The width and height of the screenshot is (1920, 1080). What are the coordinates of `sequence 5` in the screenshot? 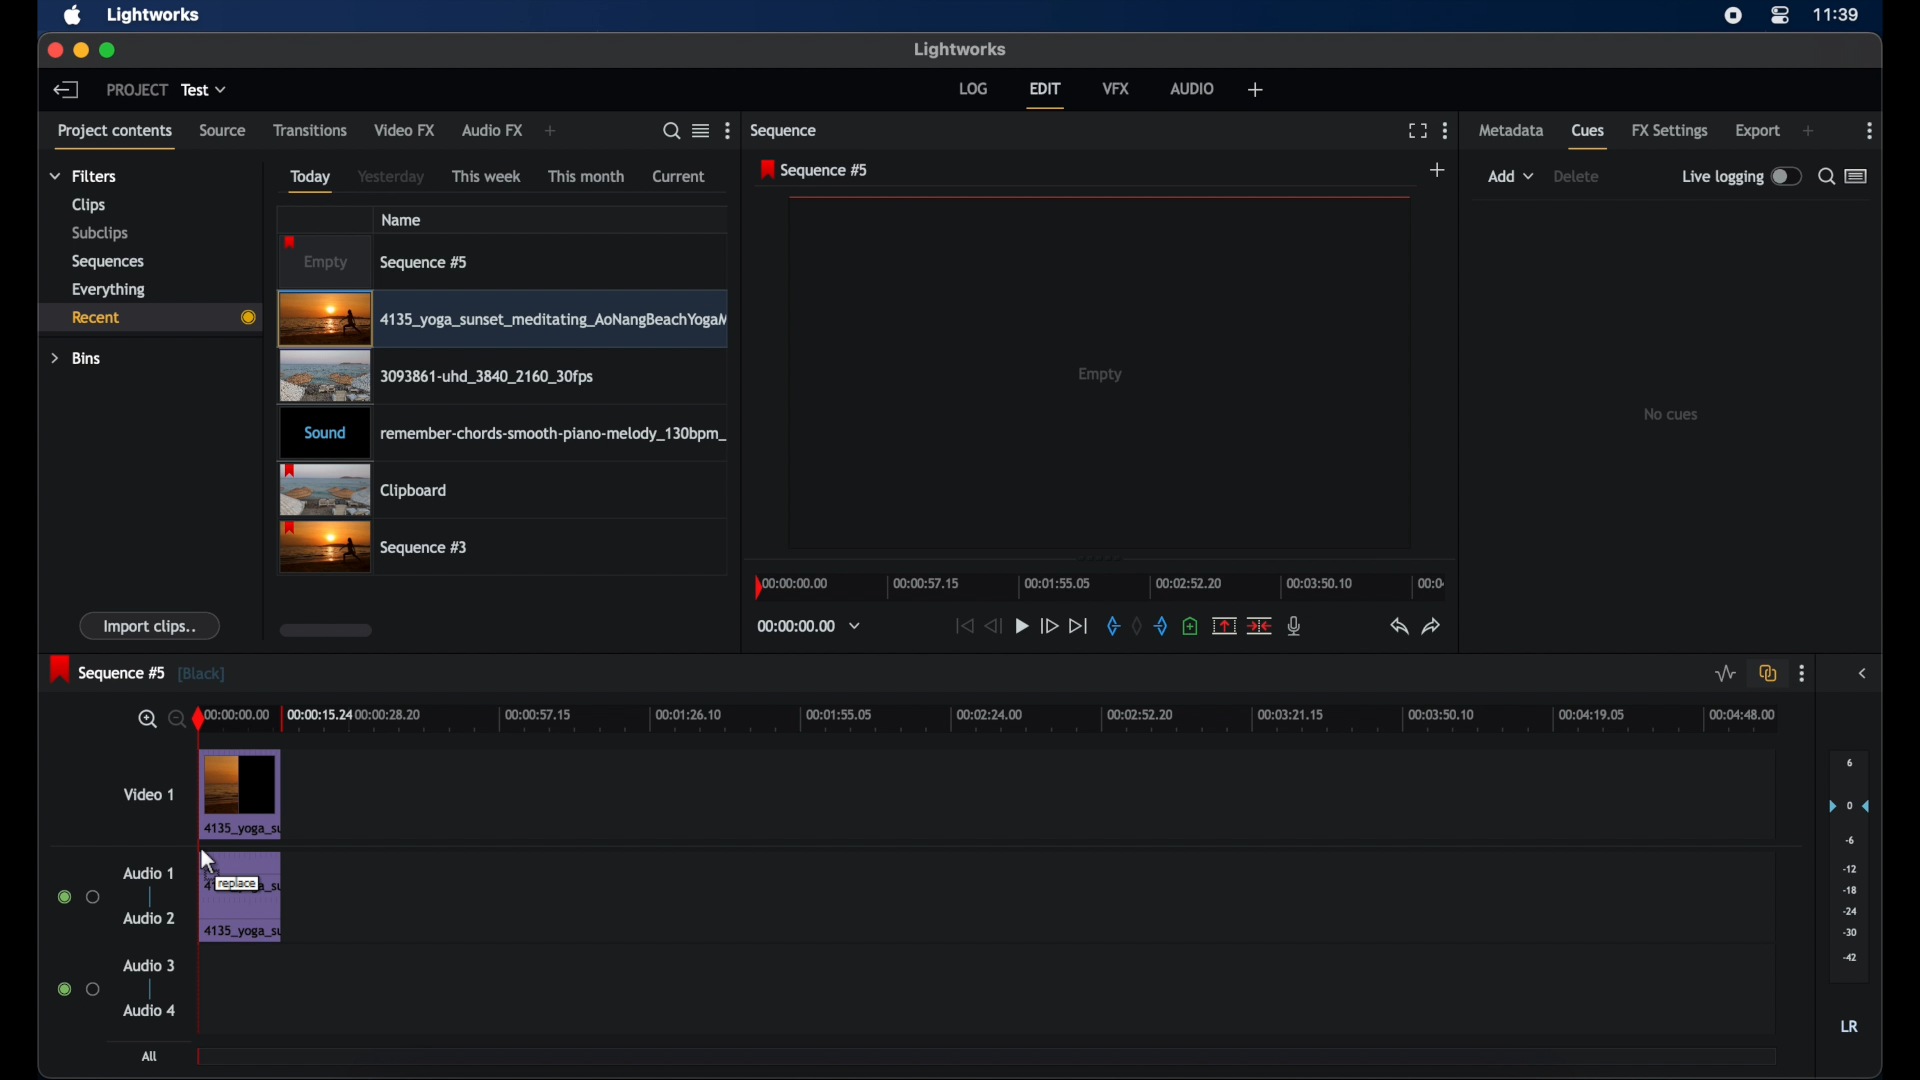 It's located at (378, 262).